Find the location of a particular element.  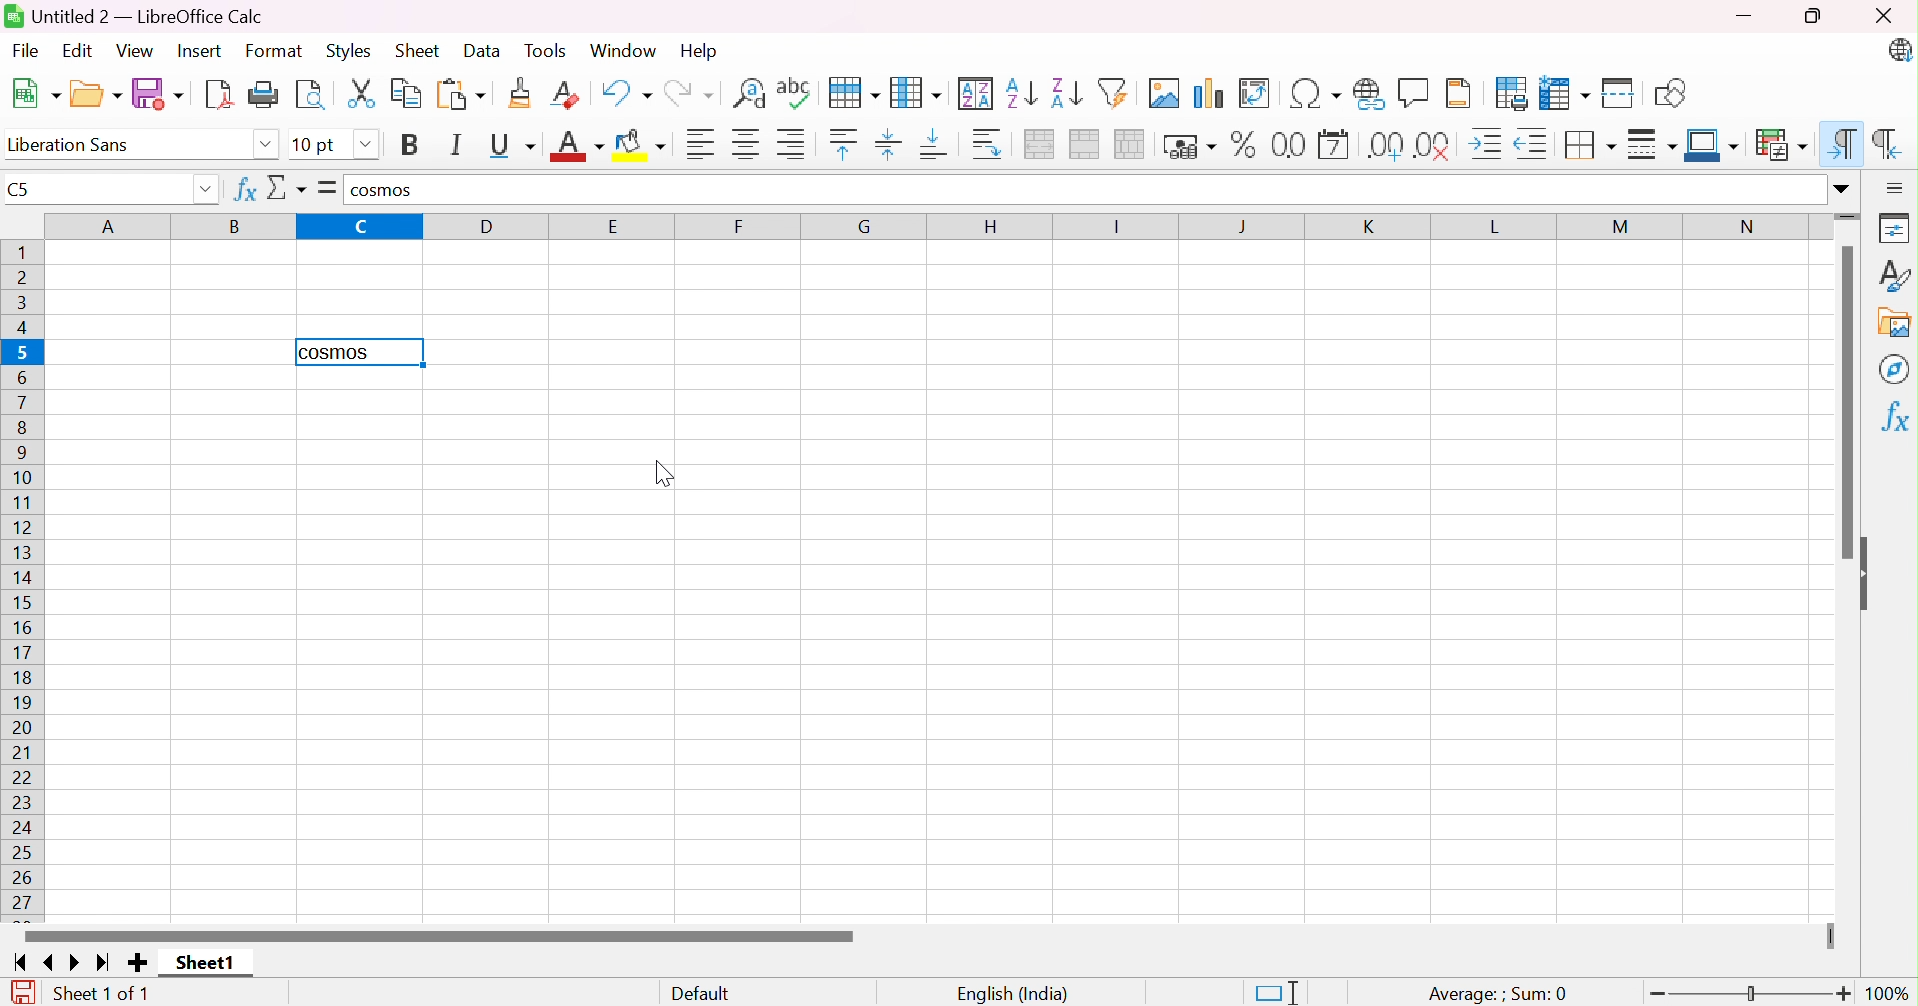

Sheet 1 of1 is located at coordinates (101, 994).